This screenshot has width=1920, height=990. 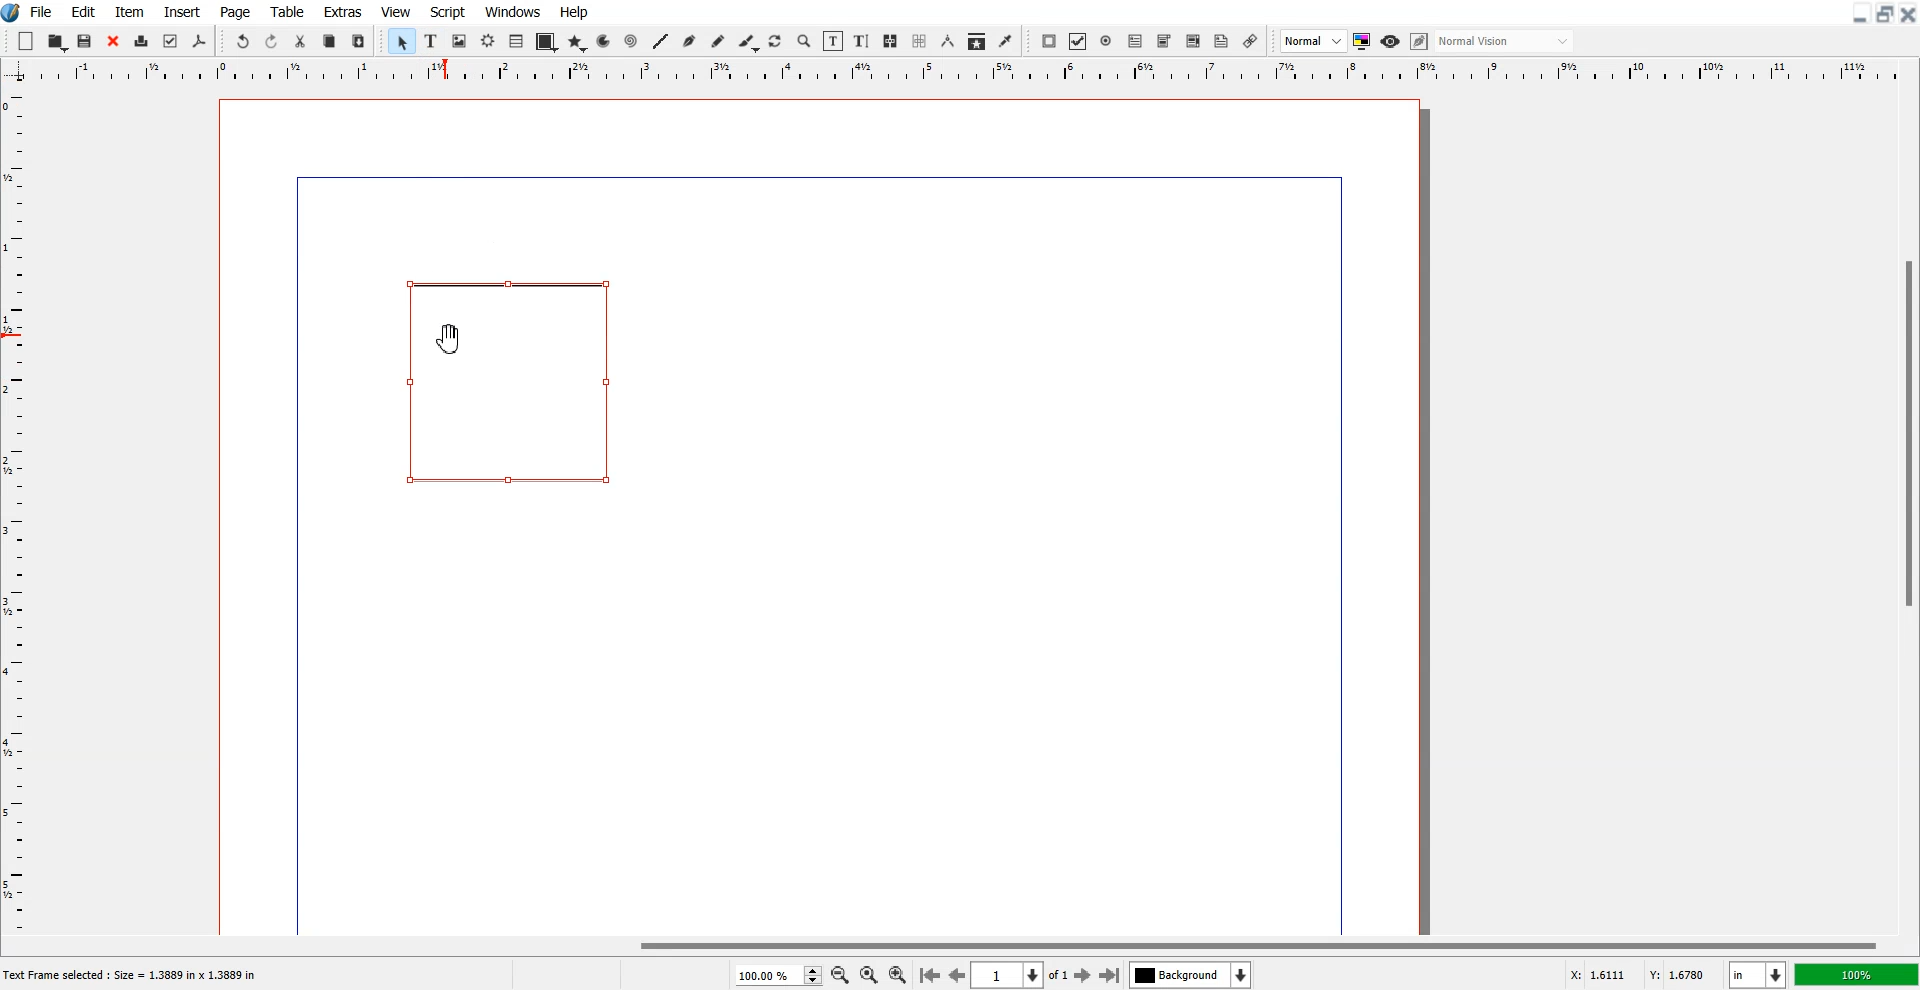 I want to click on Save as PDF, so click(x=199, y=42).